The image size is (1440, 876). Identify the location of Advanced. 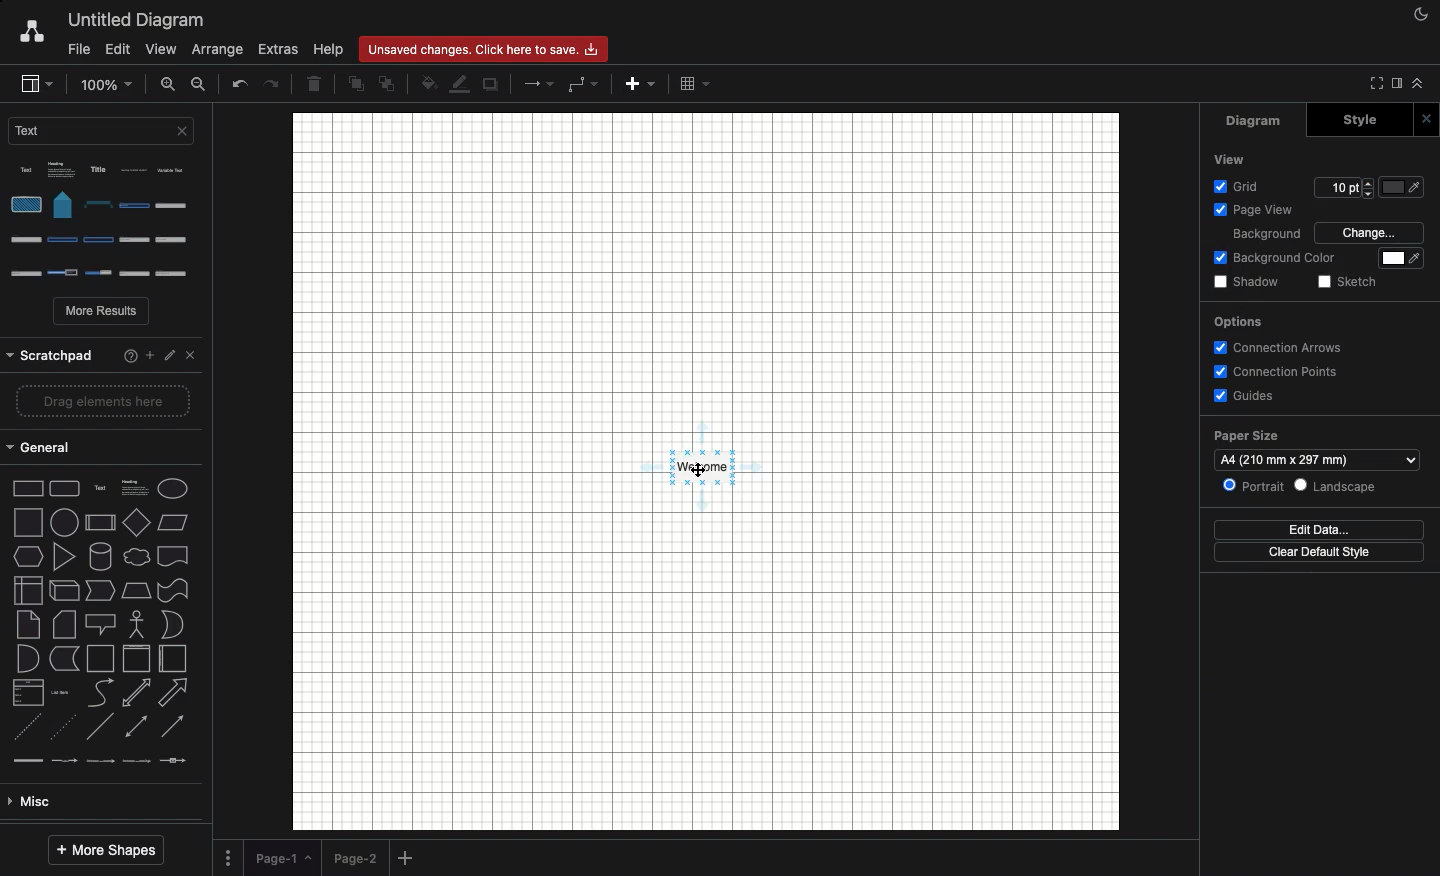
(97, 657).